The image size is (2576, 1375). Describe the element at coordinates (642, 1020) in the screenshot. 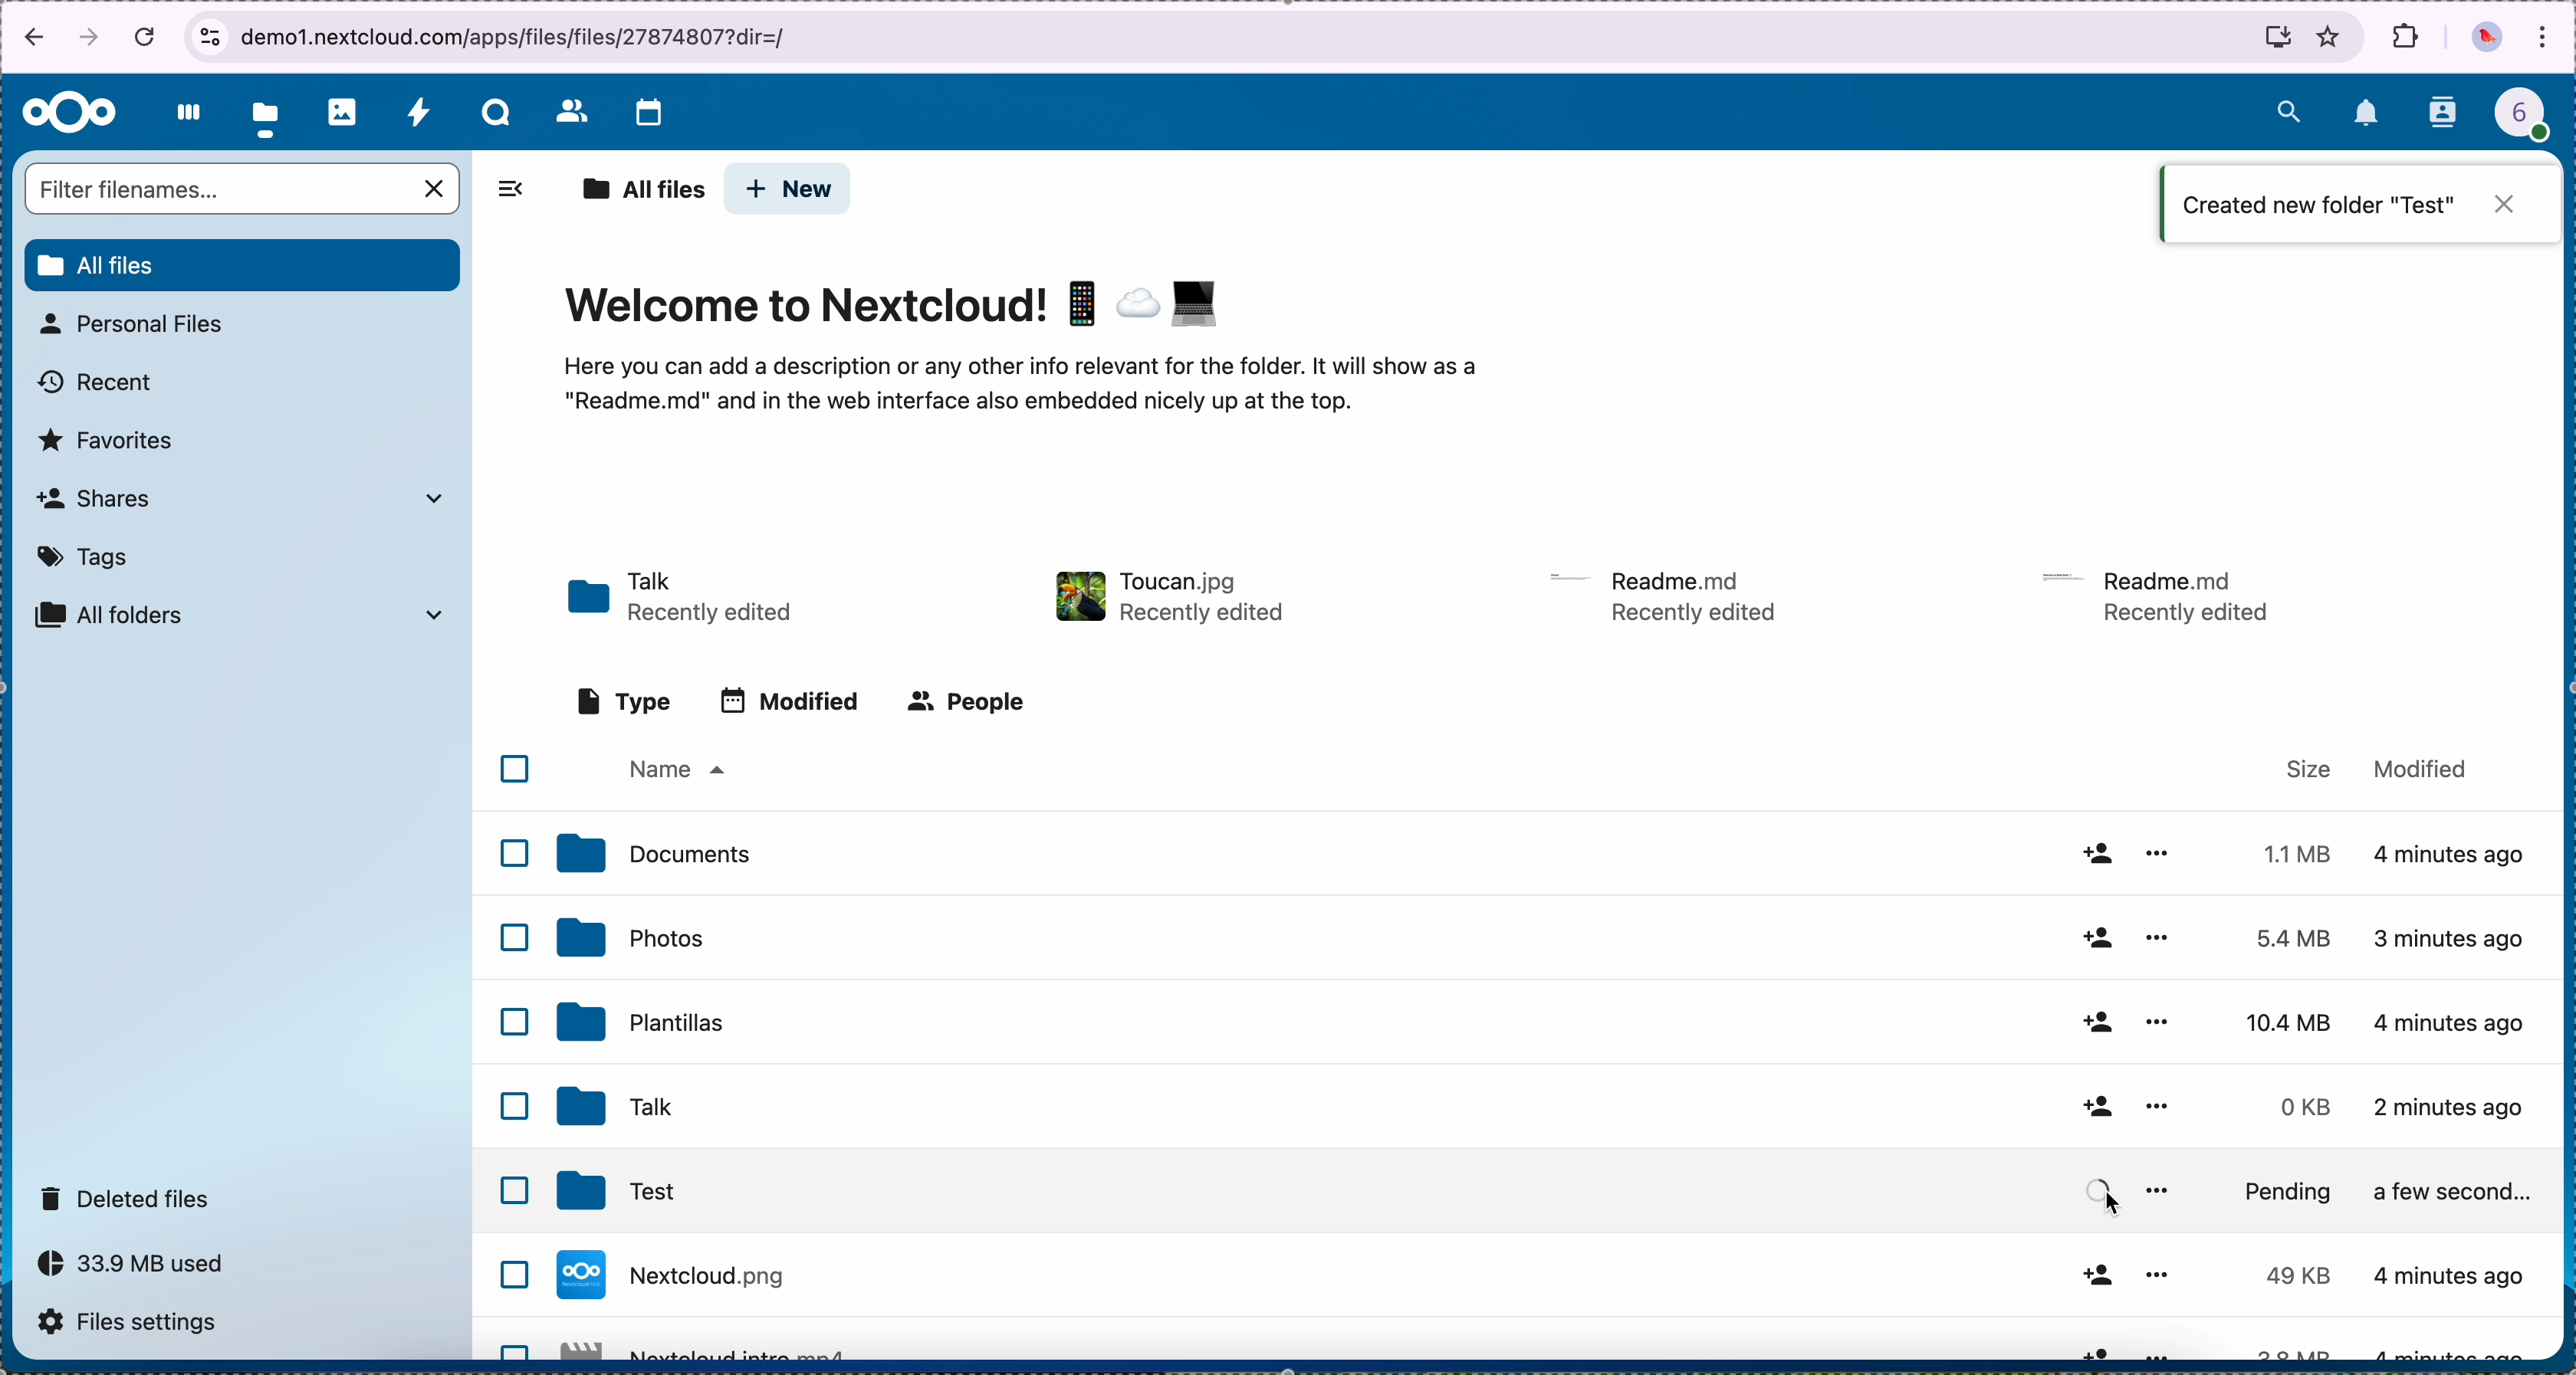

I see `templates` at that location.